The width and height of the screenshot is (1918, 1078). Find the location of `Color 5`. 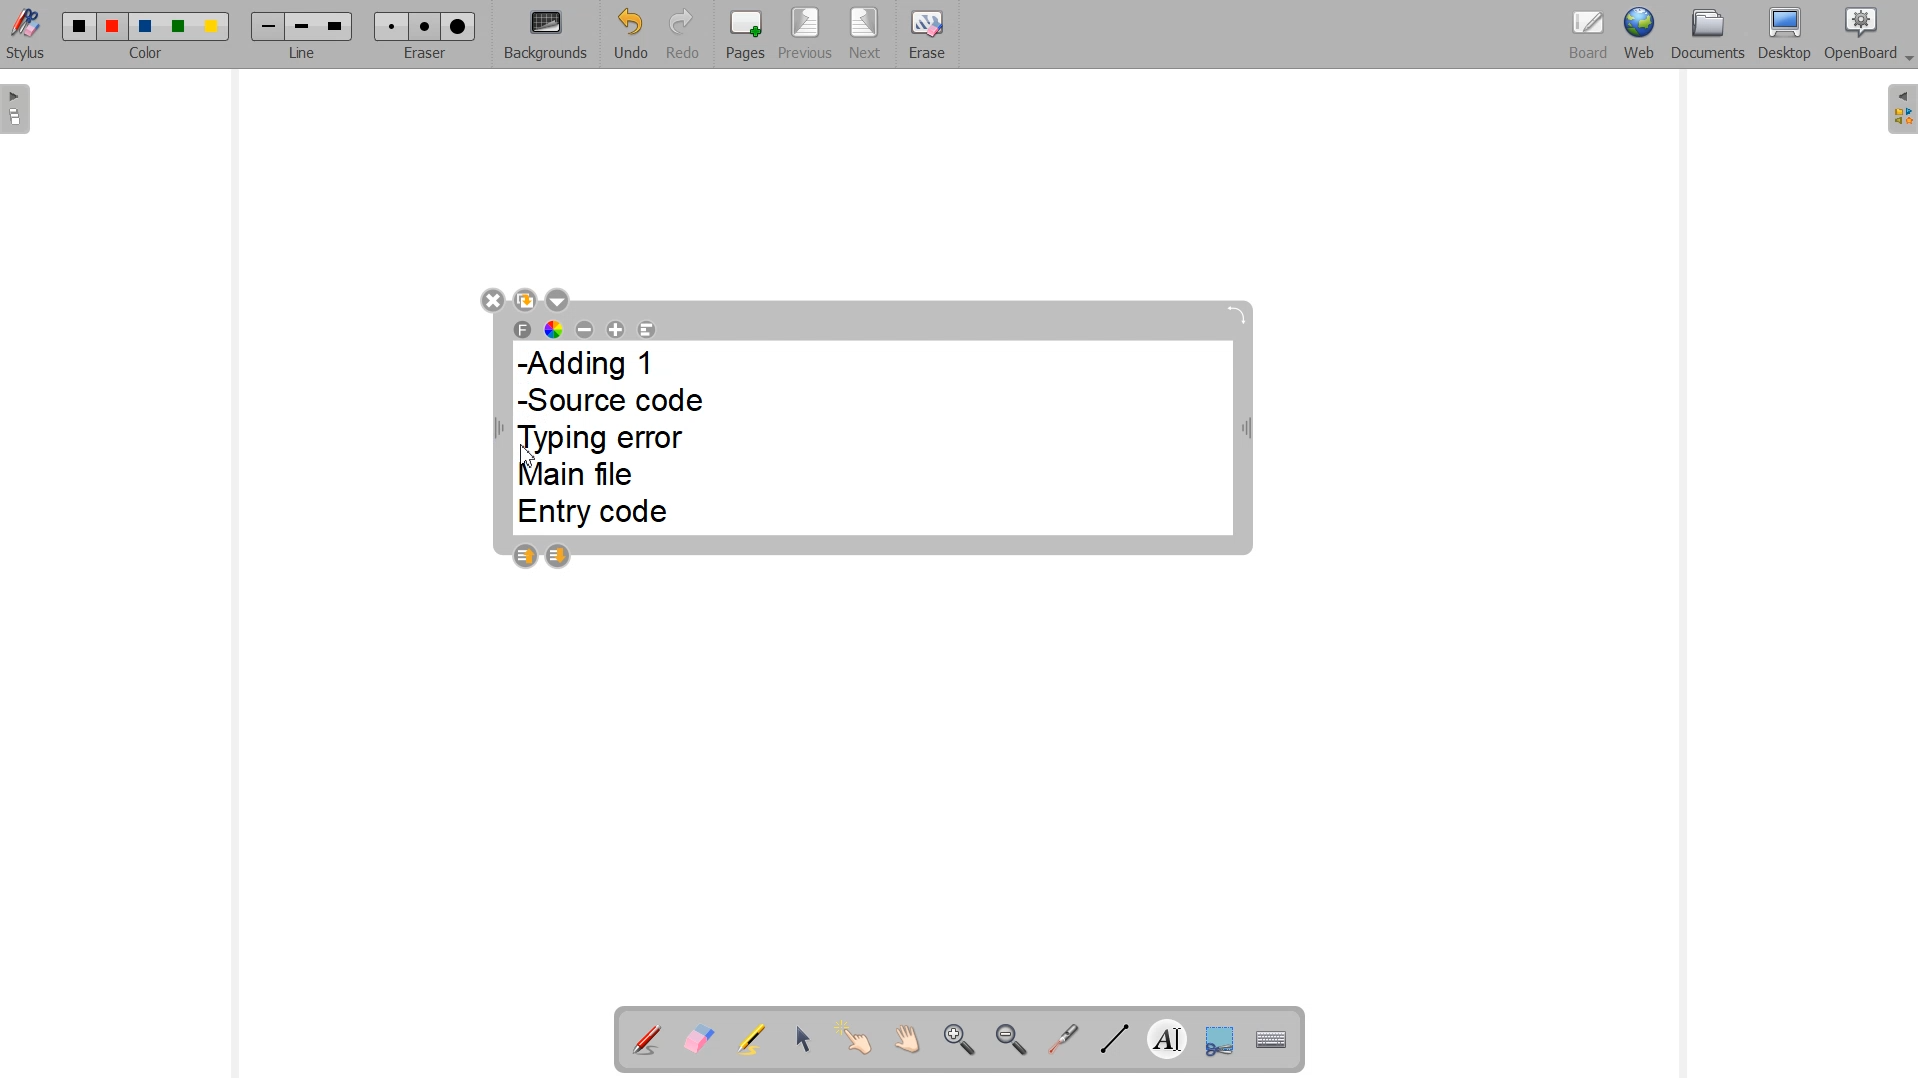

Color 5 is located at coordinates (213, 27).